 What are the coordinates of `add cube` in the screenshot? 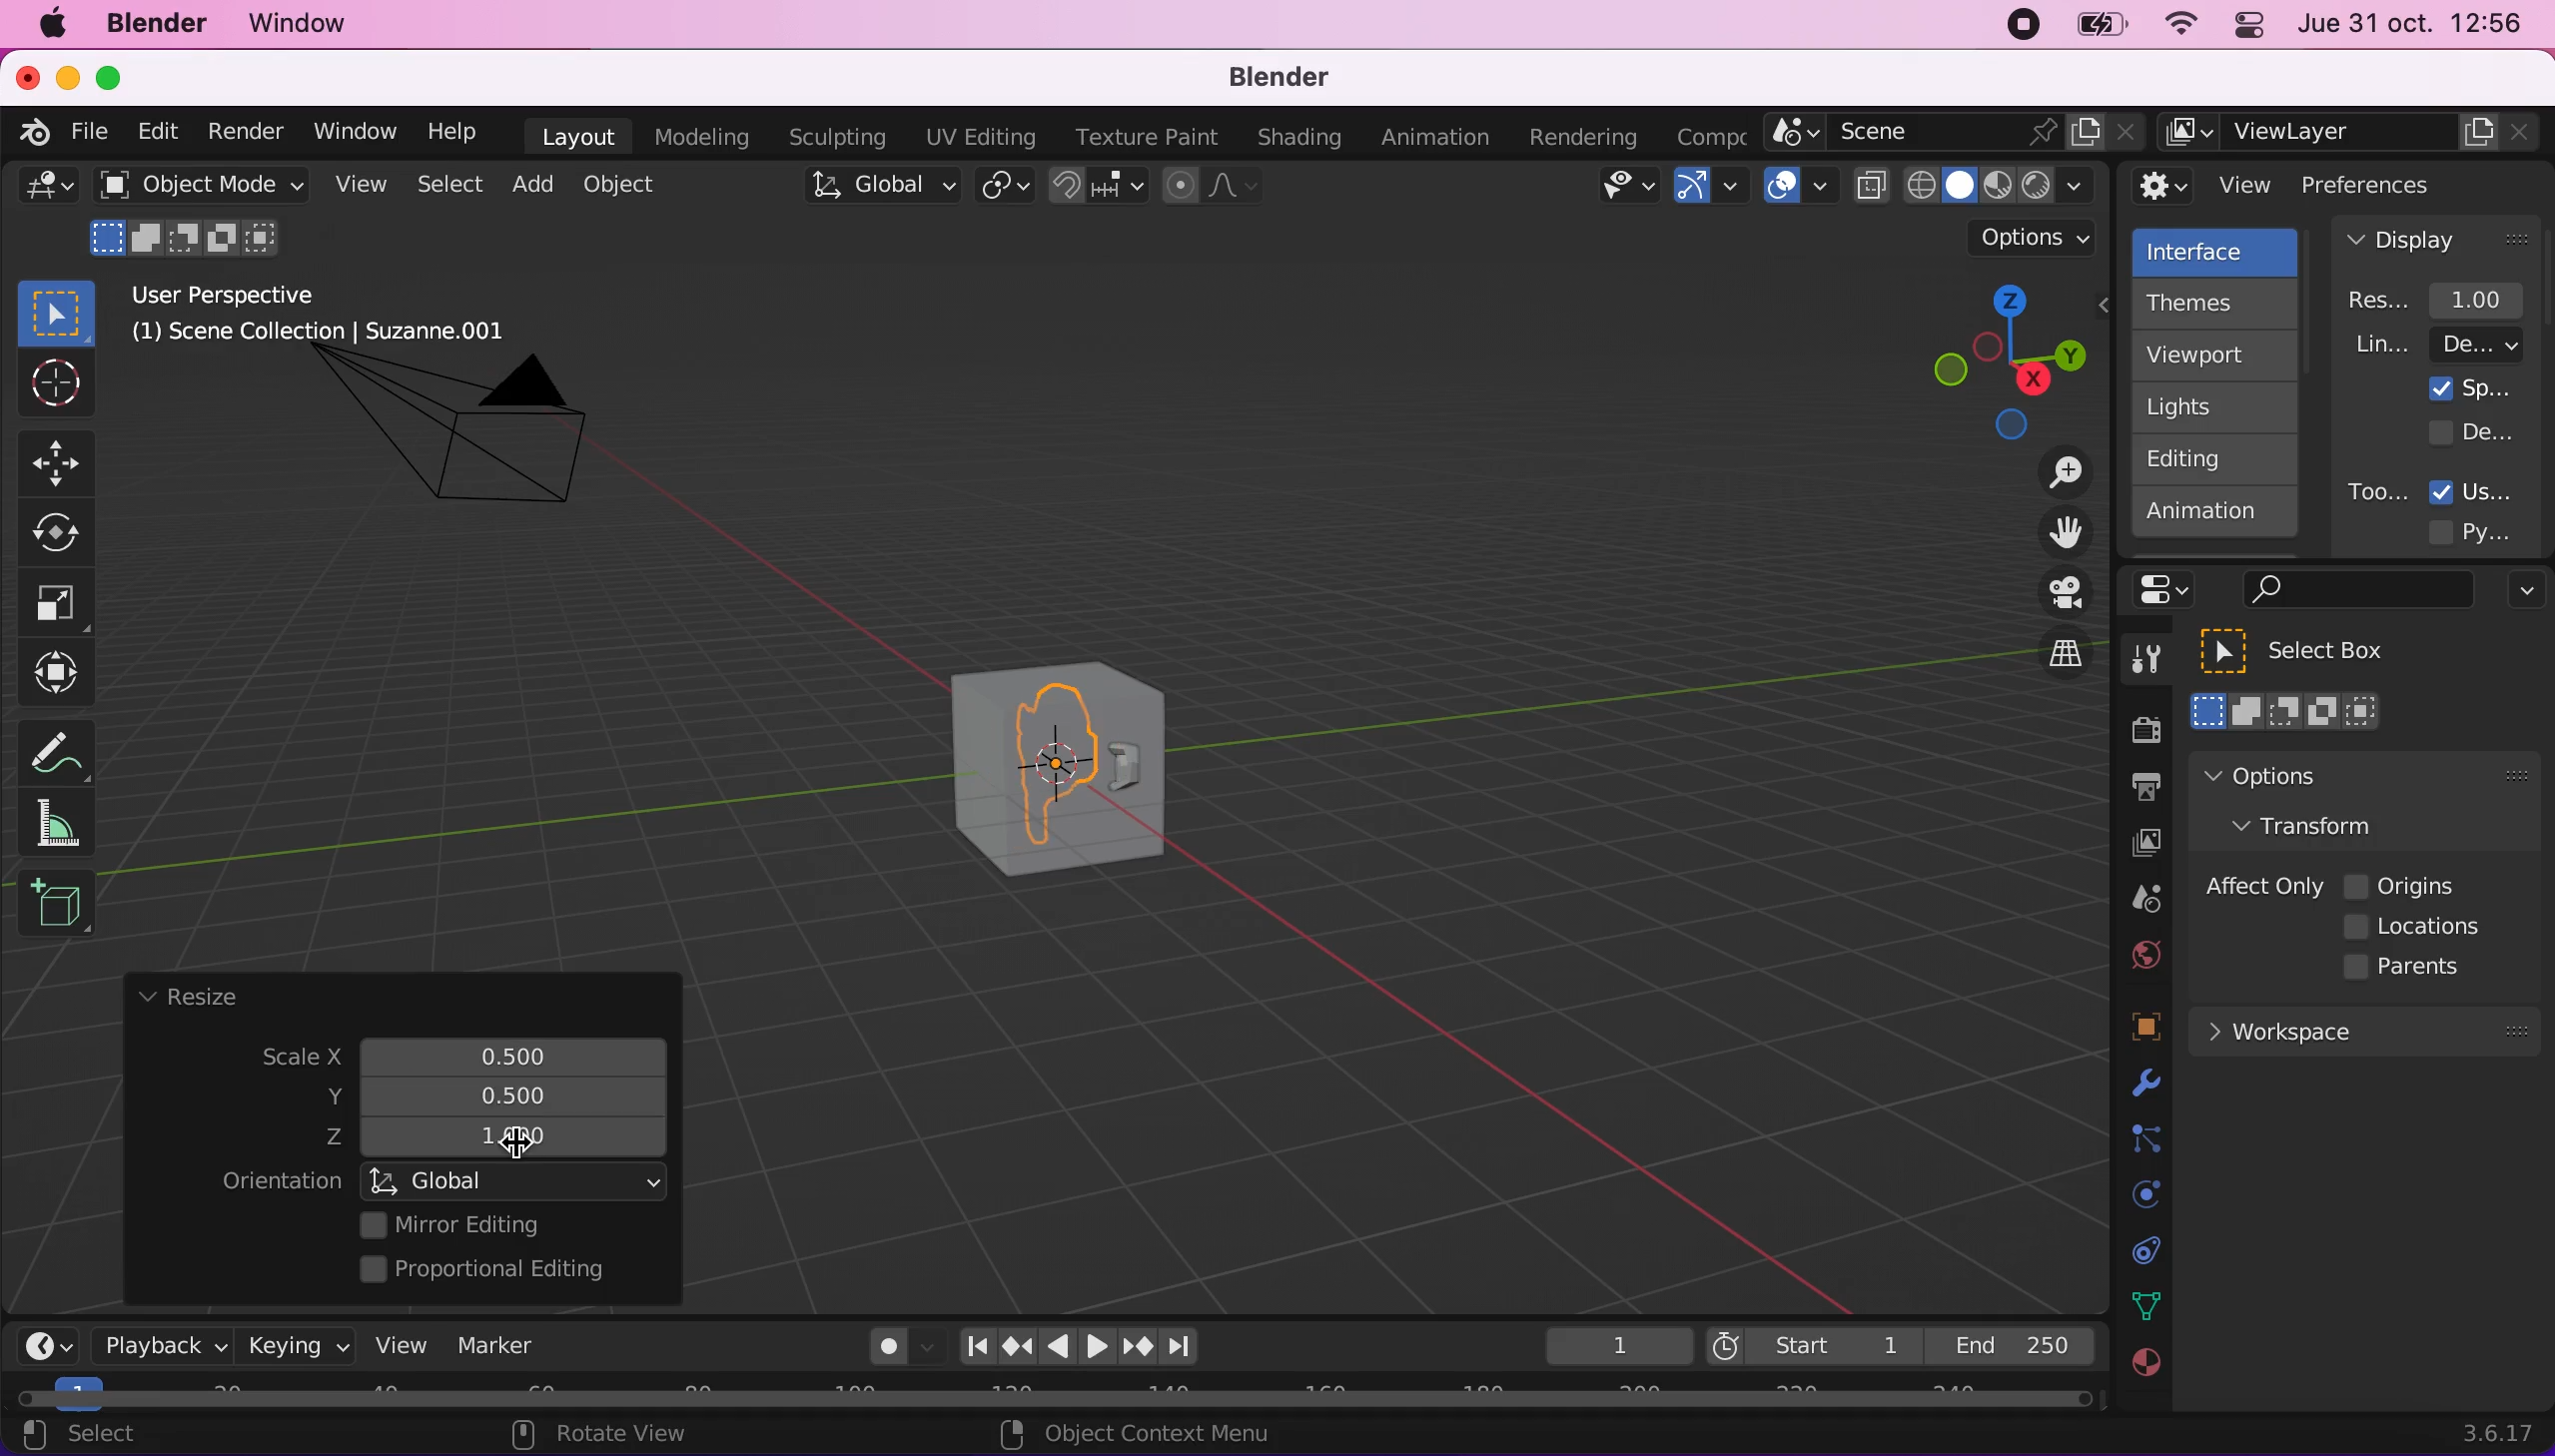 It's located at (56, 905).